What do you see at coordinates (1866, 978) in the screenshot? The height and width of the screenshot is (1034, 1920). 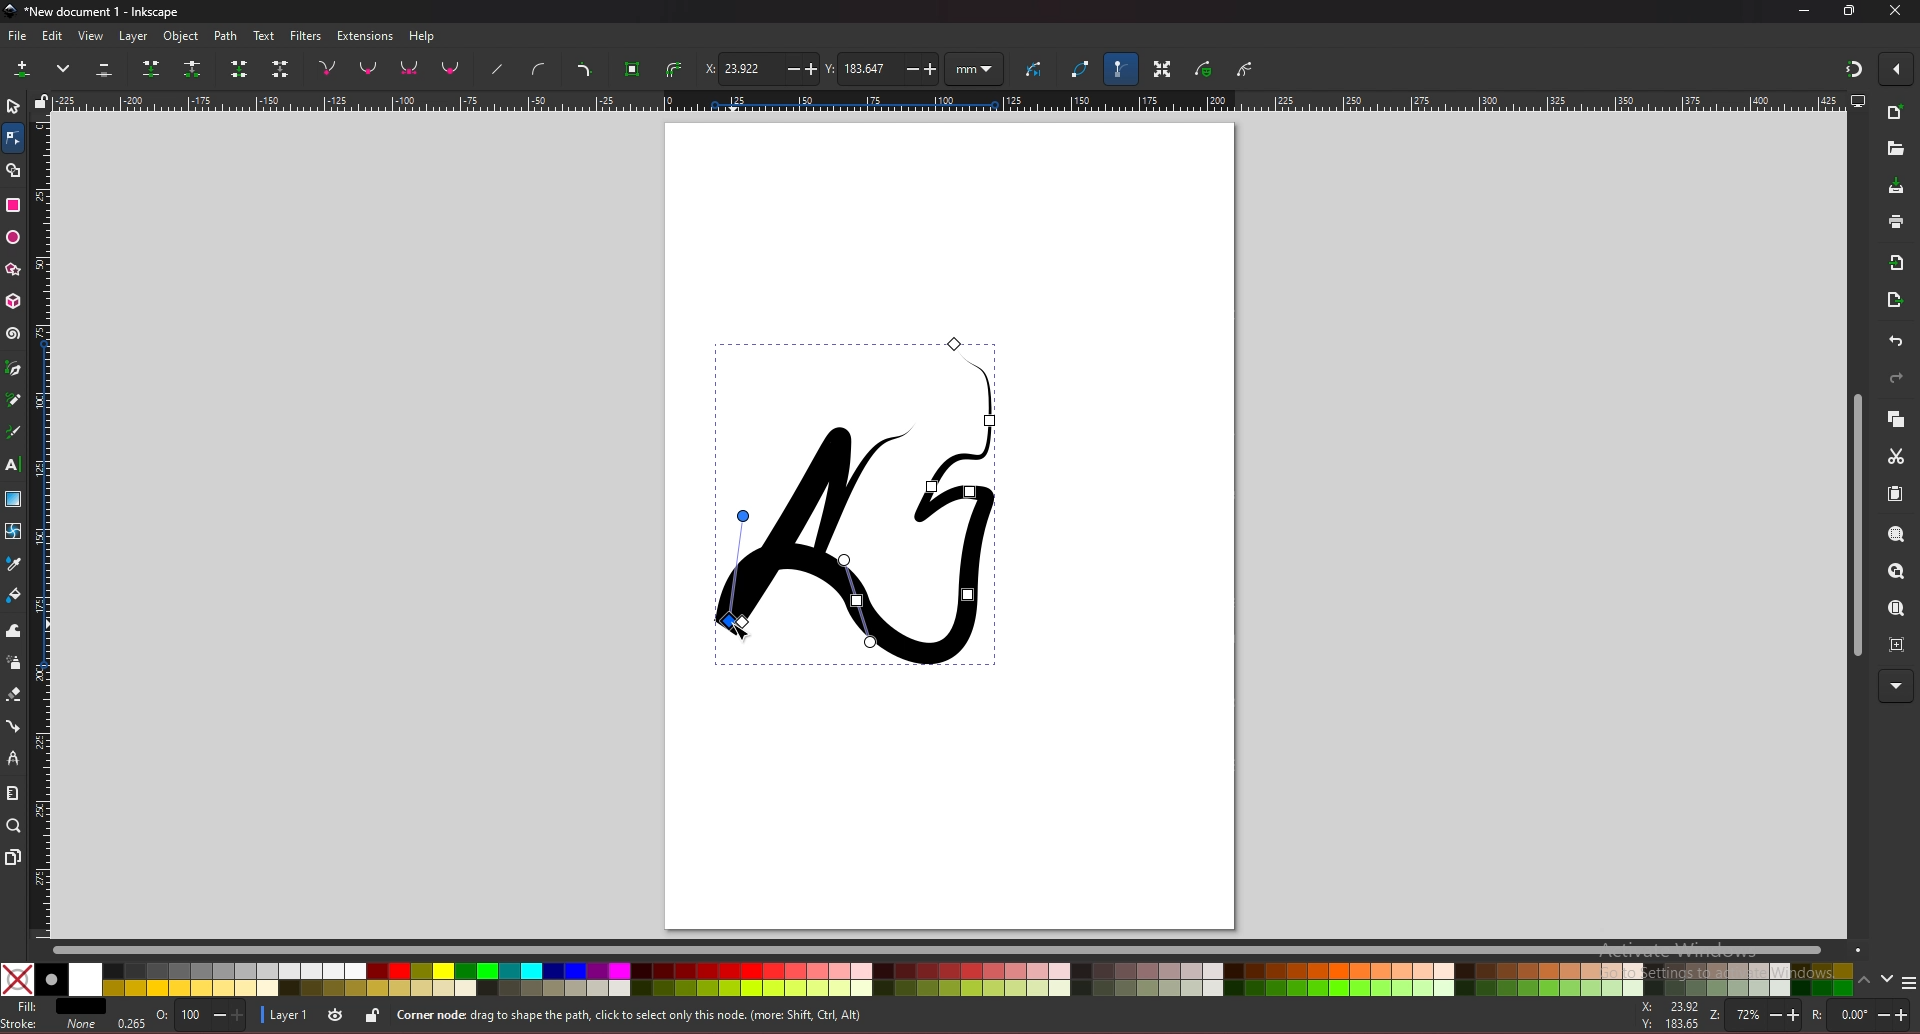 I see `up` at bounding box center [1866, 978].